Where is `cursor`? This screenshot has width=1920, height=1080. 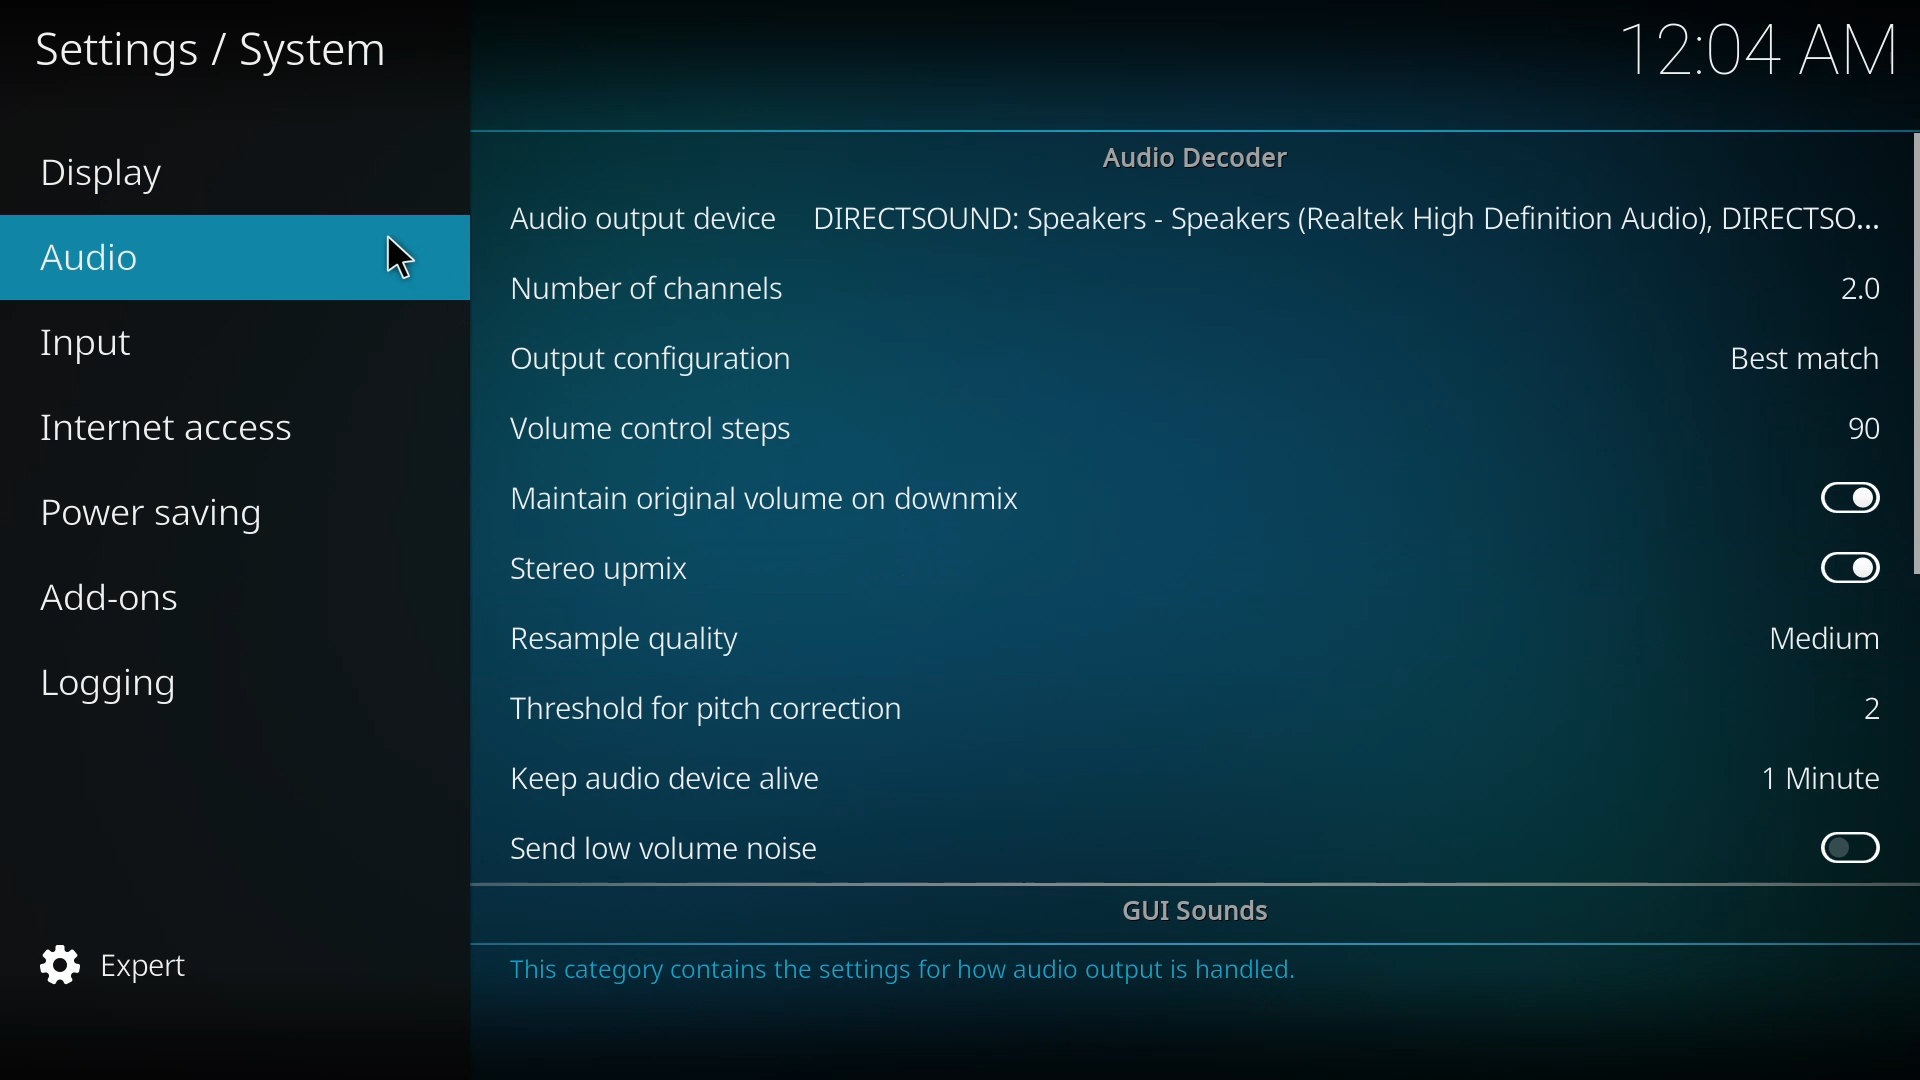
cursor is located at coordinates (394, 253).